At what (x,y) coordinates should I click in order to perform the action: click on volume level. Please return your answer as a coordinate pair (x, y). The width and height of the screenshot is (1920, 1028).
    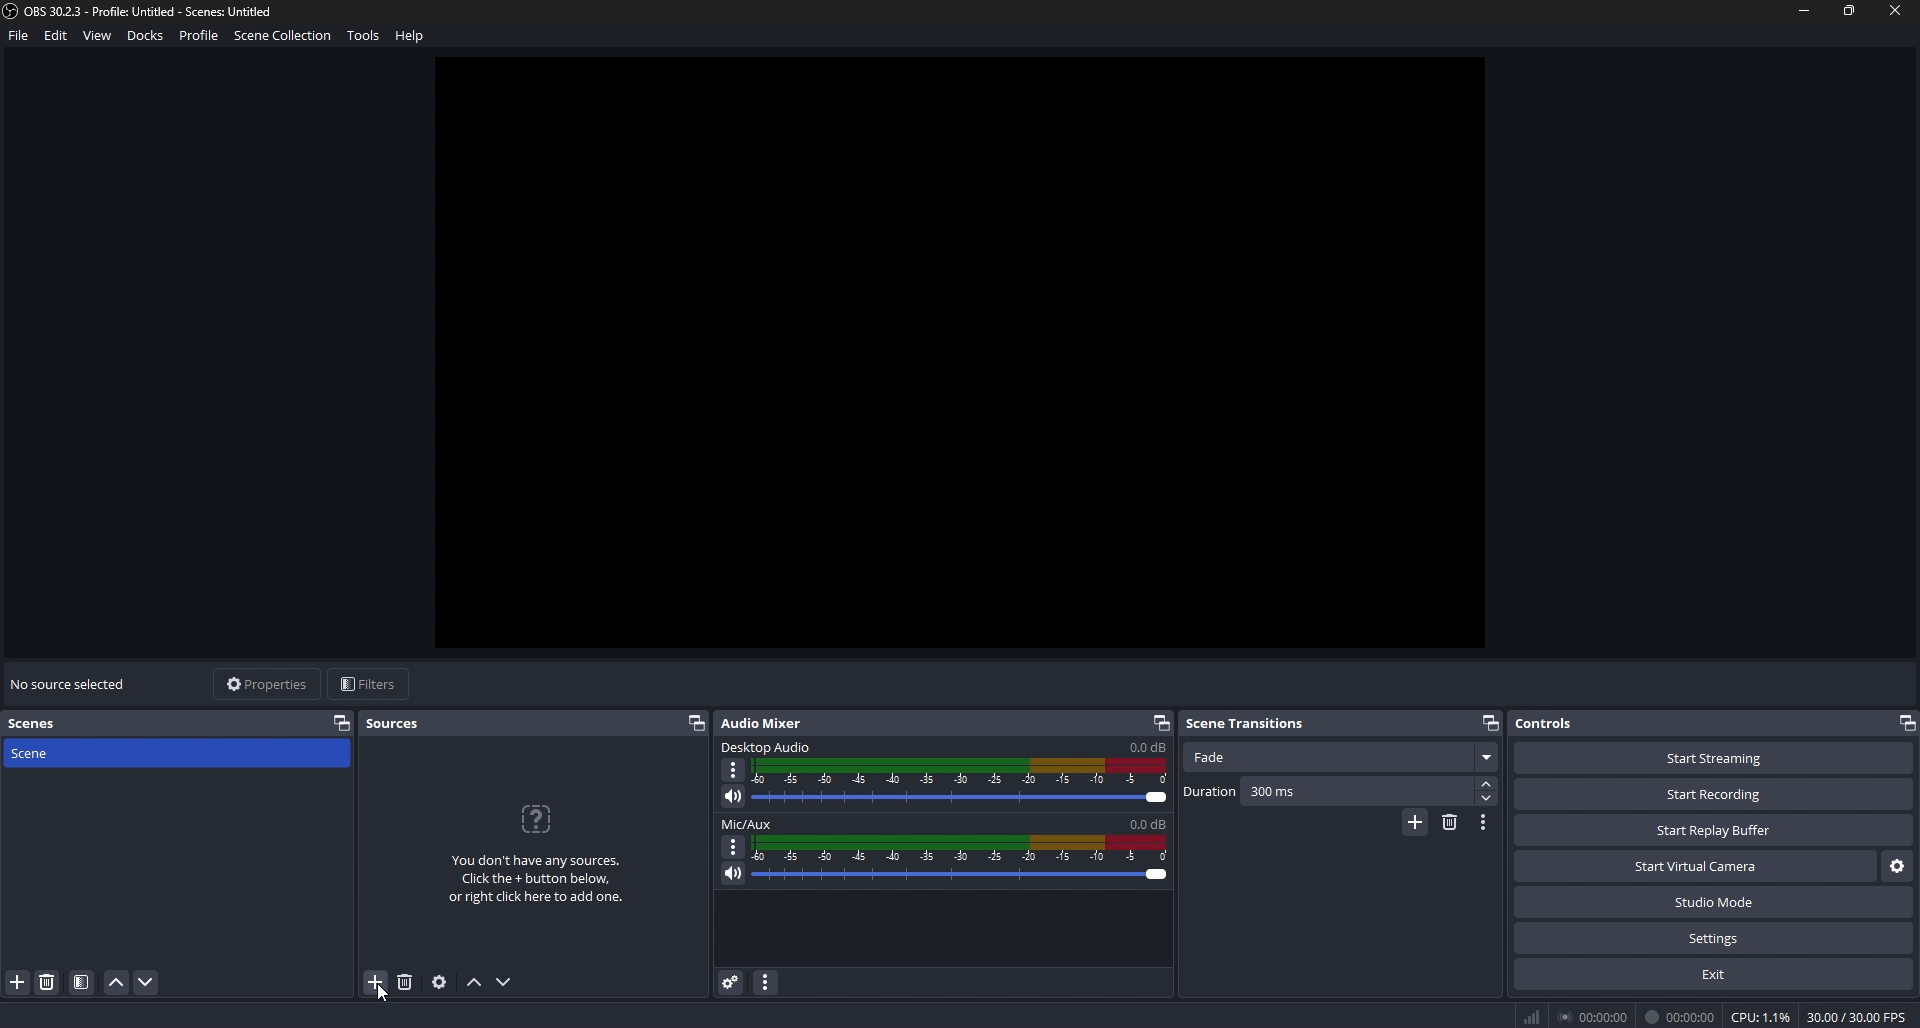
    Looking at the image, I should click on (1147, 746).